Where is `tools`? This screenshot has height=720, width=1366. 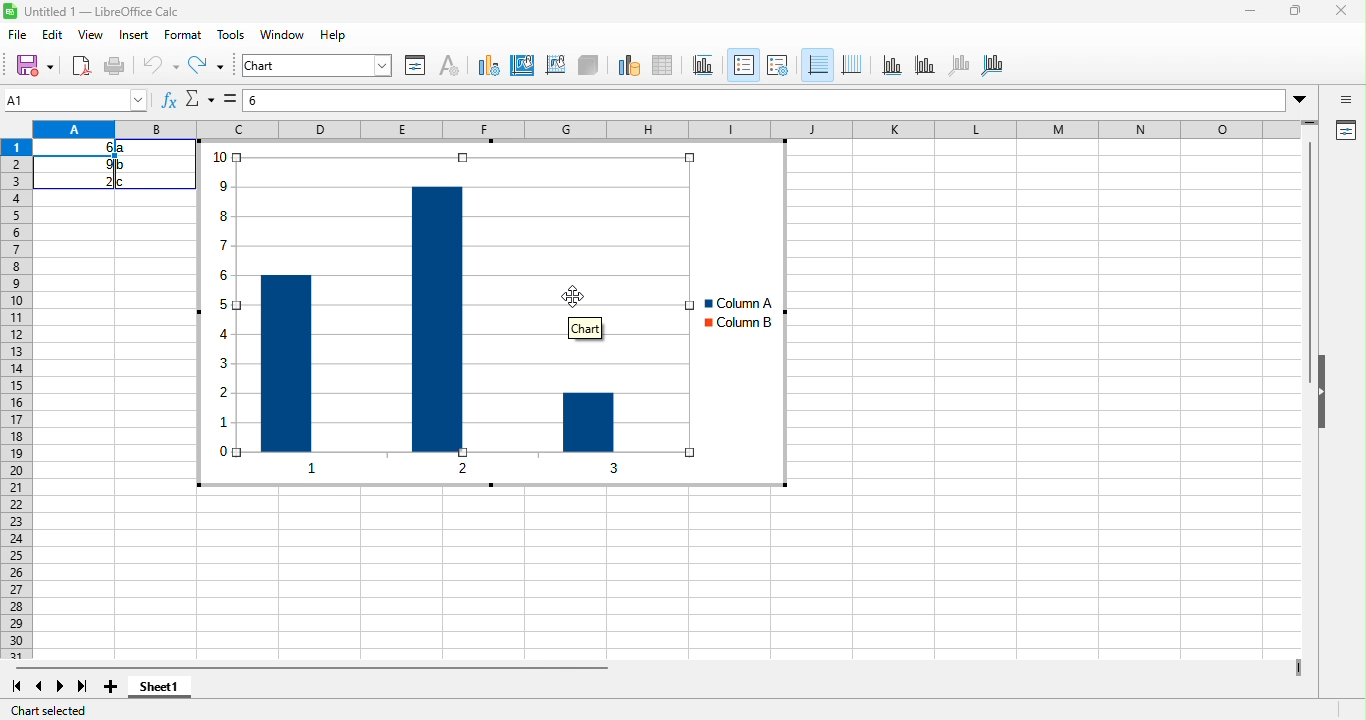 tools is located at coordinates (231, 36).